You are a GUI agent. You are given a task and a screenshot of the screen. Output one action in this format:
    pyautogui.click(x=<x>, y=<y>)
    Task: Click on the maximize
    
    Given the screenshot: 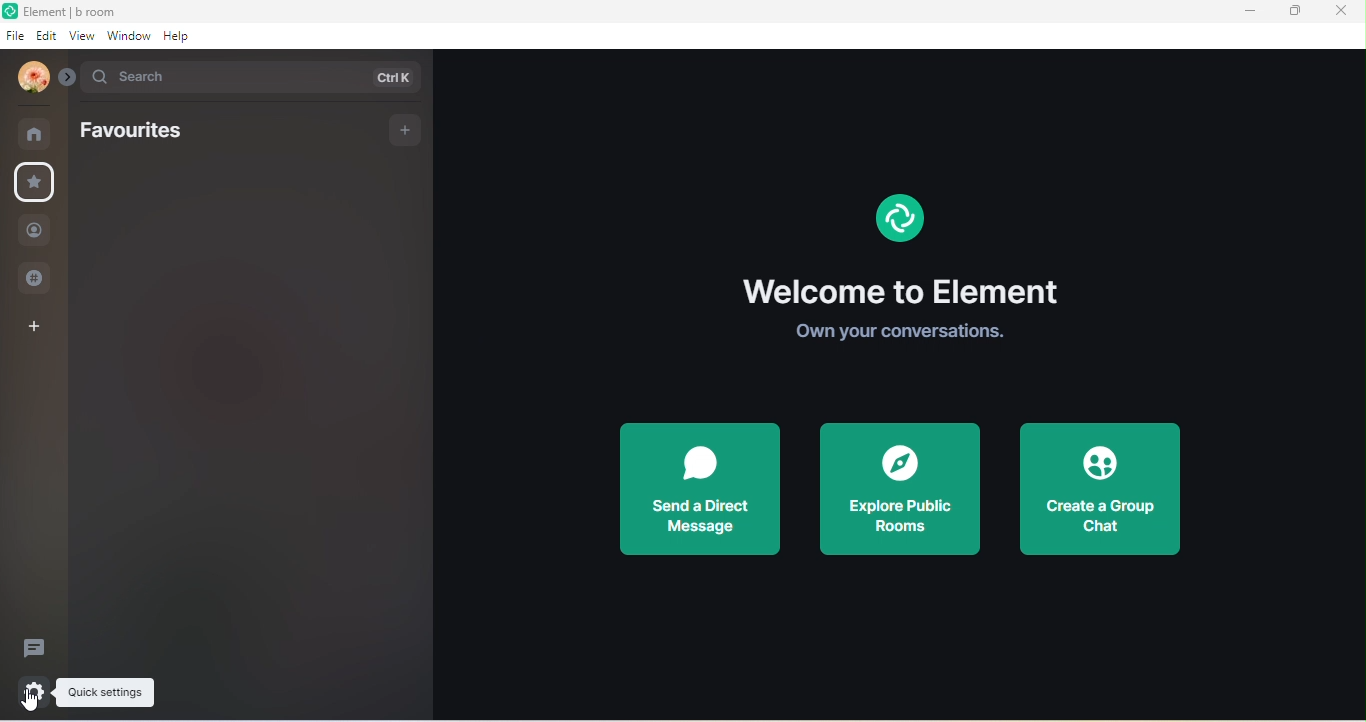 What is the action you would take?
    pyautogui.click(x=1292, y=12)
    